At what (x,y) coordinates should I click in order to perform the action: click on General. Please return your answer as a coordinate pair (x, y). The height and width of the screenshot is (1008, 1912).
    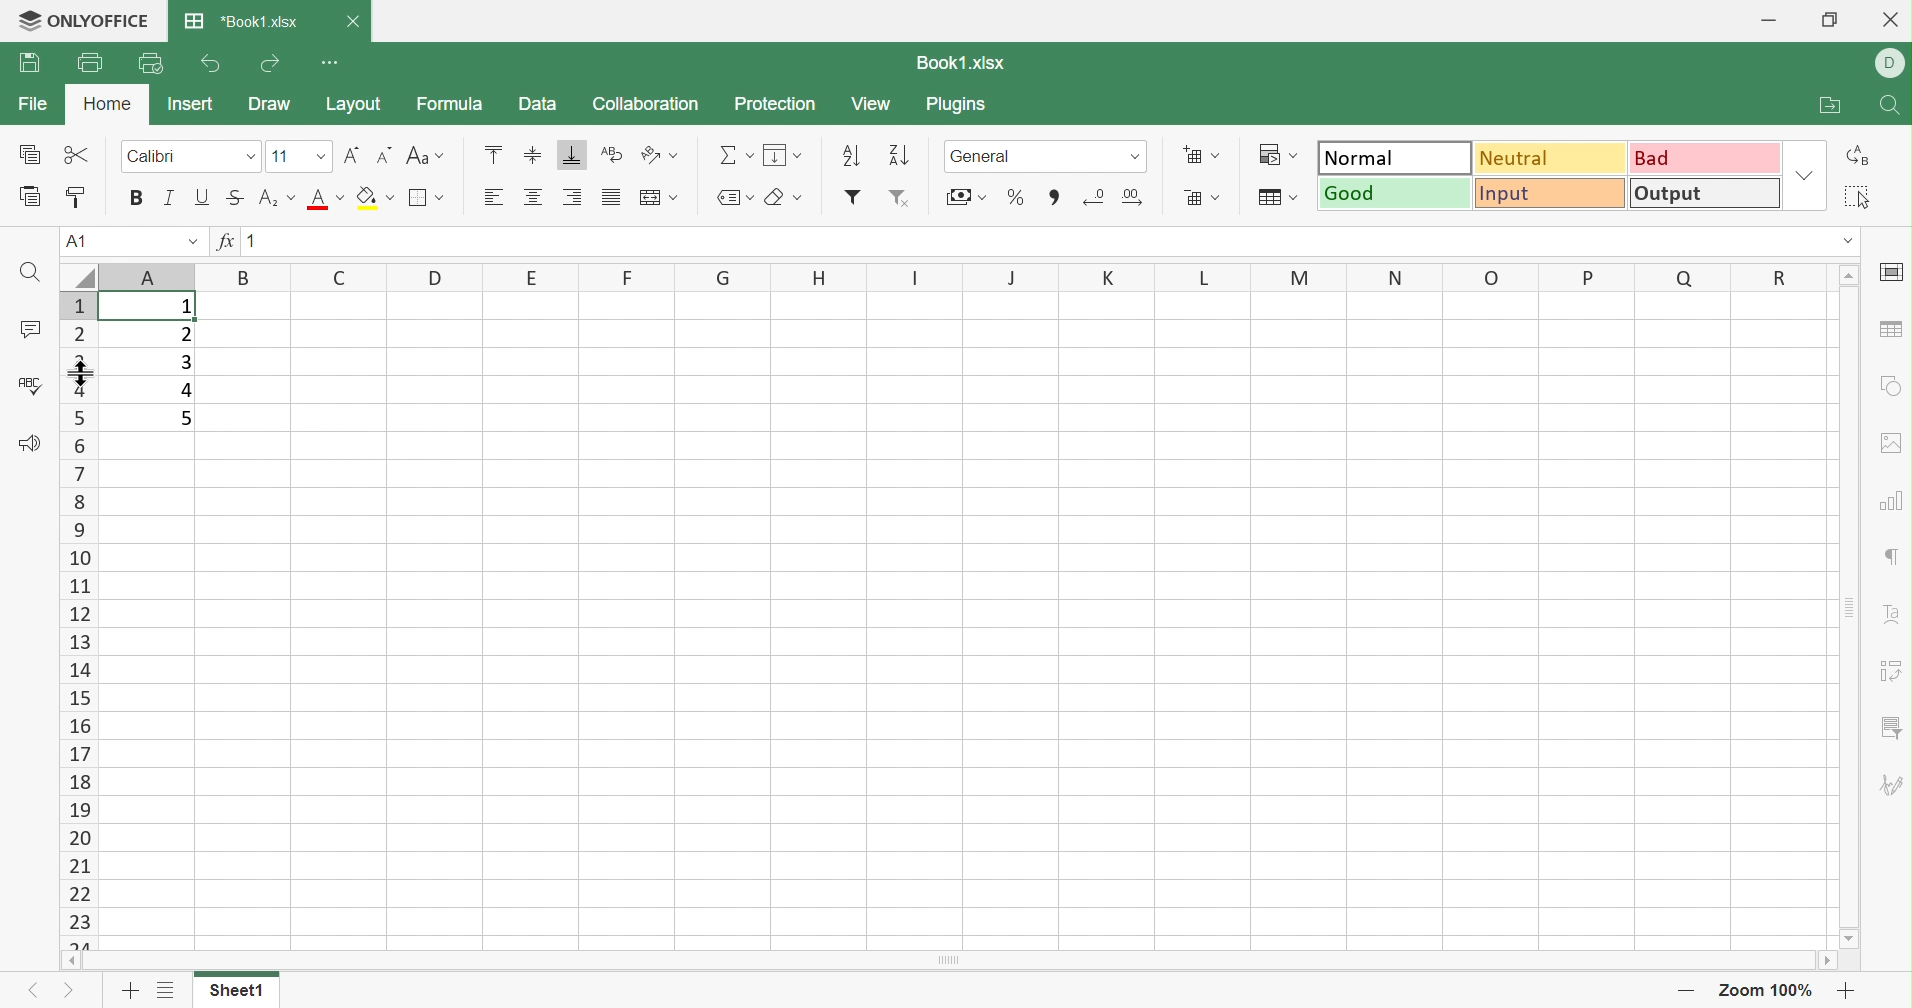
    Looking at the image, I should click on (978, 155).